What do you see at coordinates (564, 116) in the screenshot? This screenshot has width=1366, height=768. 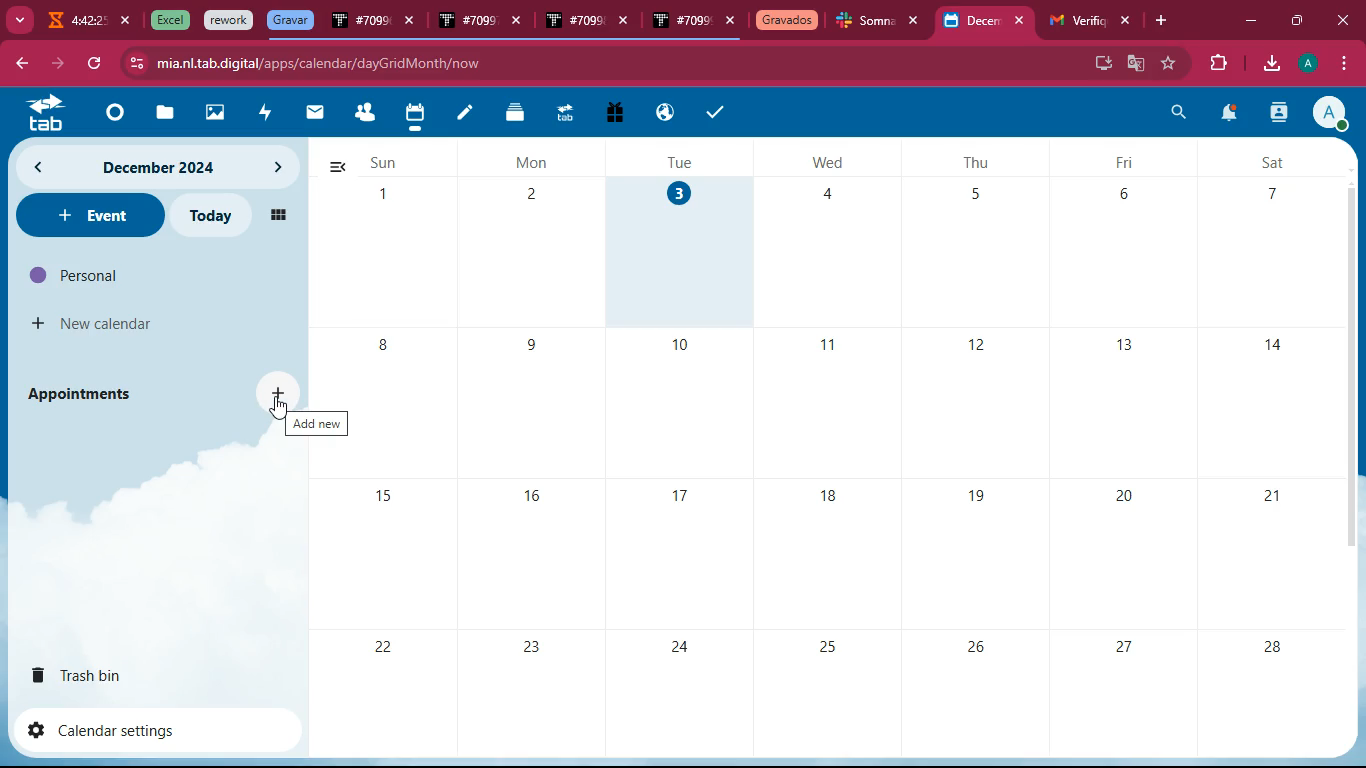 I see `tab` at bounding box center [564, 116].